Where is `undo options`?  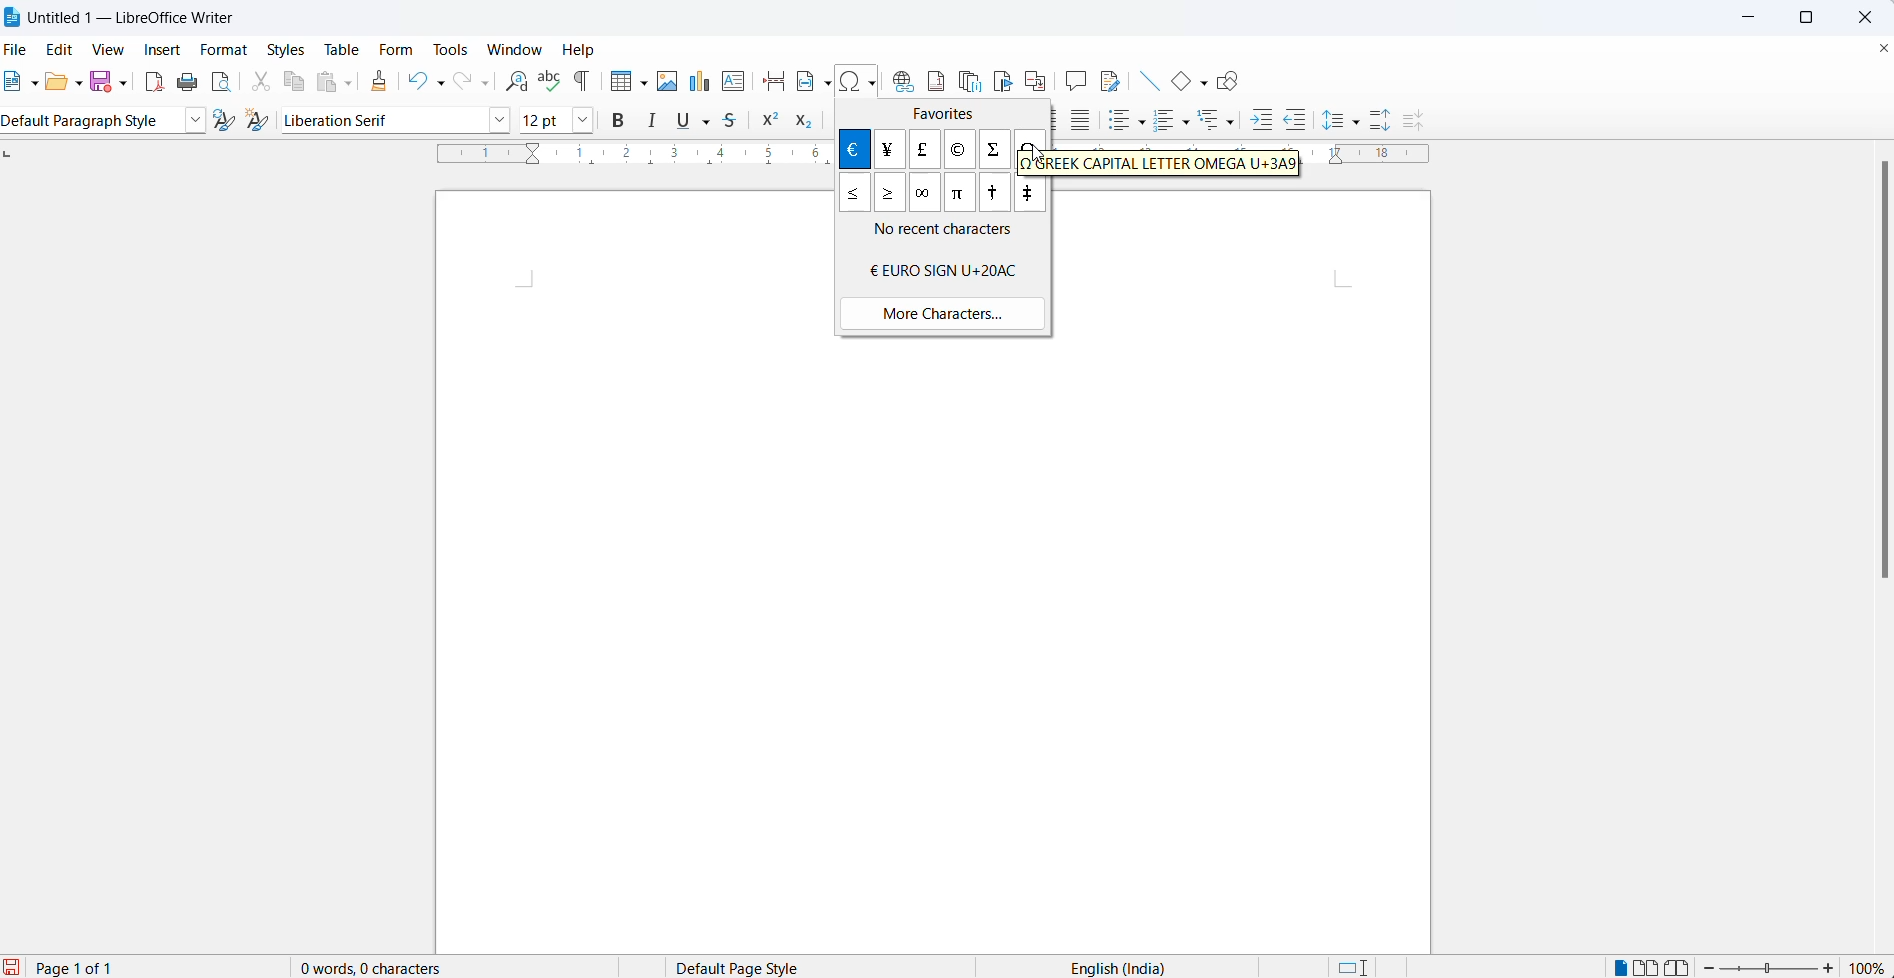
undo options is located at coordinates (439, 80).